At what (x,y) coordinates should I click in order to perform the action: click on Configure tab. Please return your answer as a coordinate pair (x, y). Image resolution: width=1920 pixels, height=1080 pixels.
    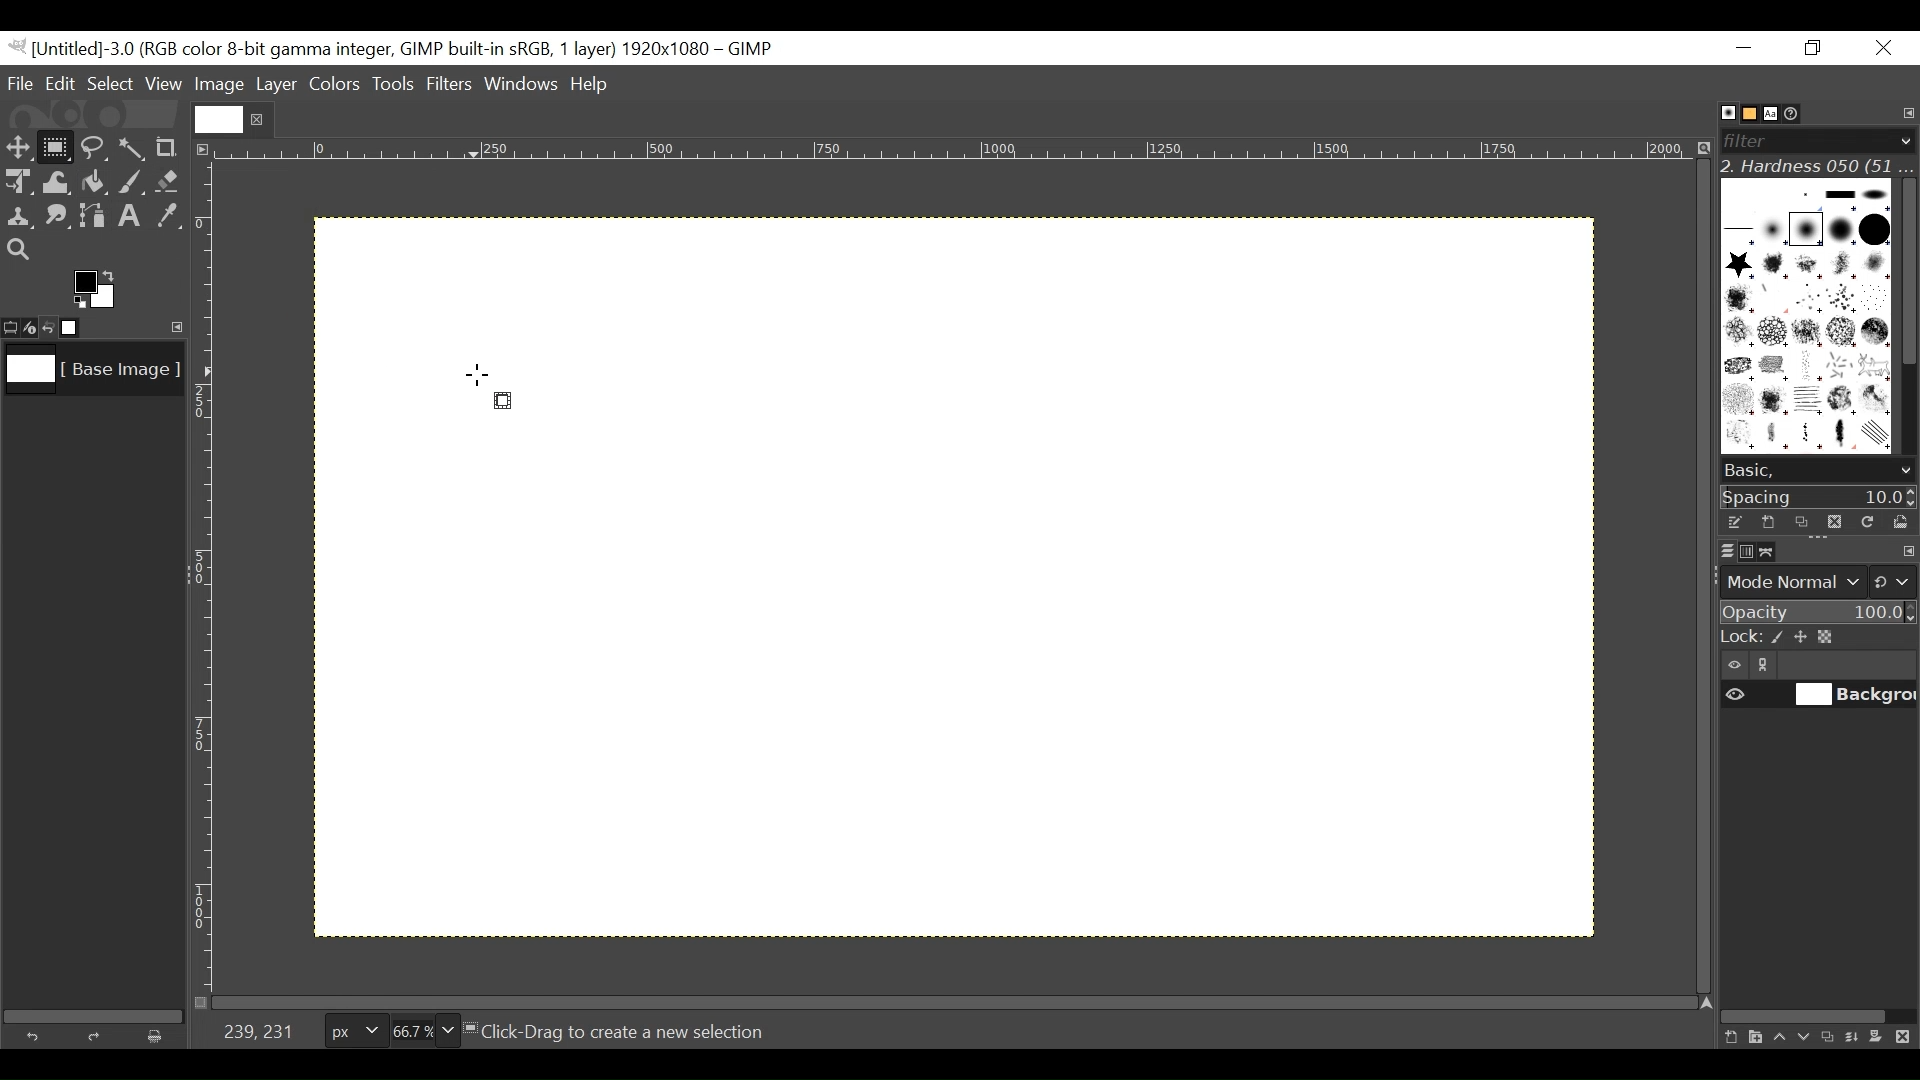
    Looking at the image, I should click on (1906, 114).